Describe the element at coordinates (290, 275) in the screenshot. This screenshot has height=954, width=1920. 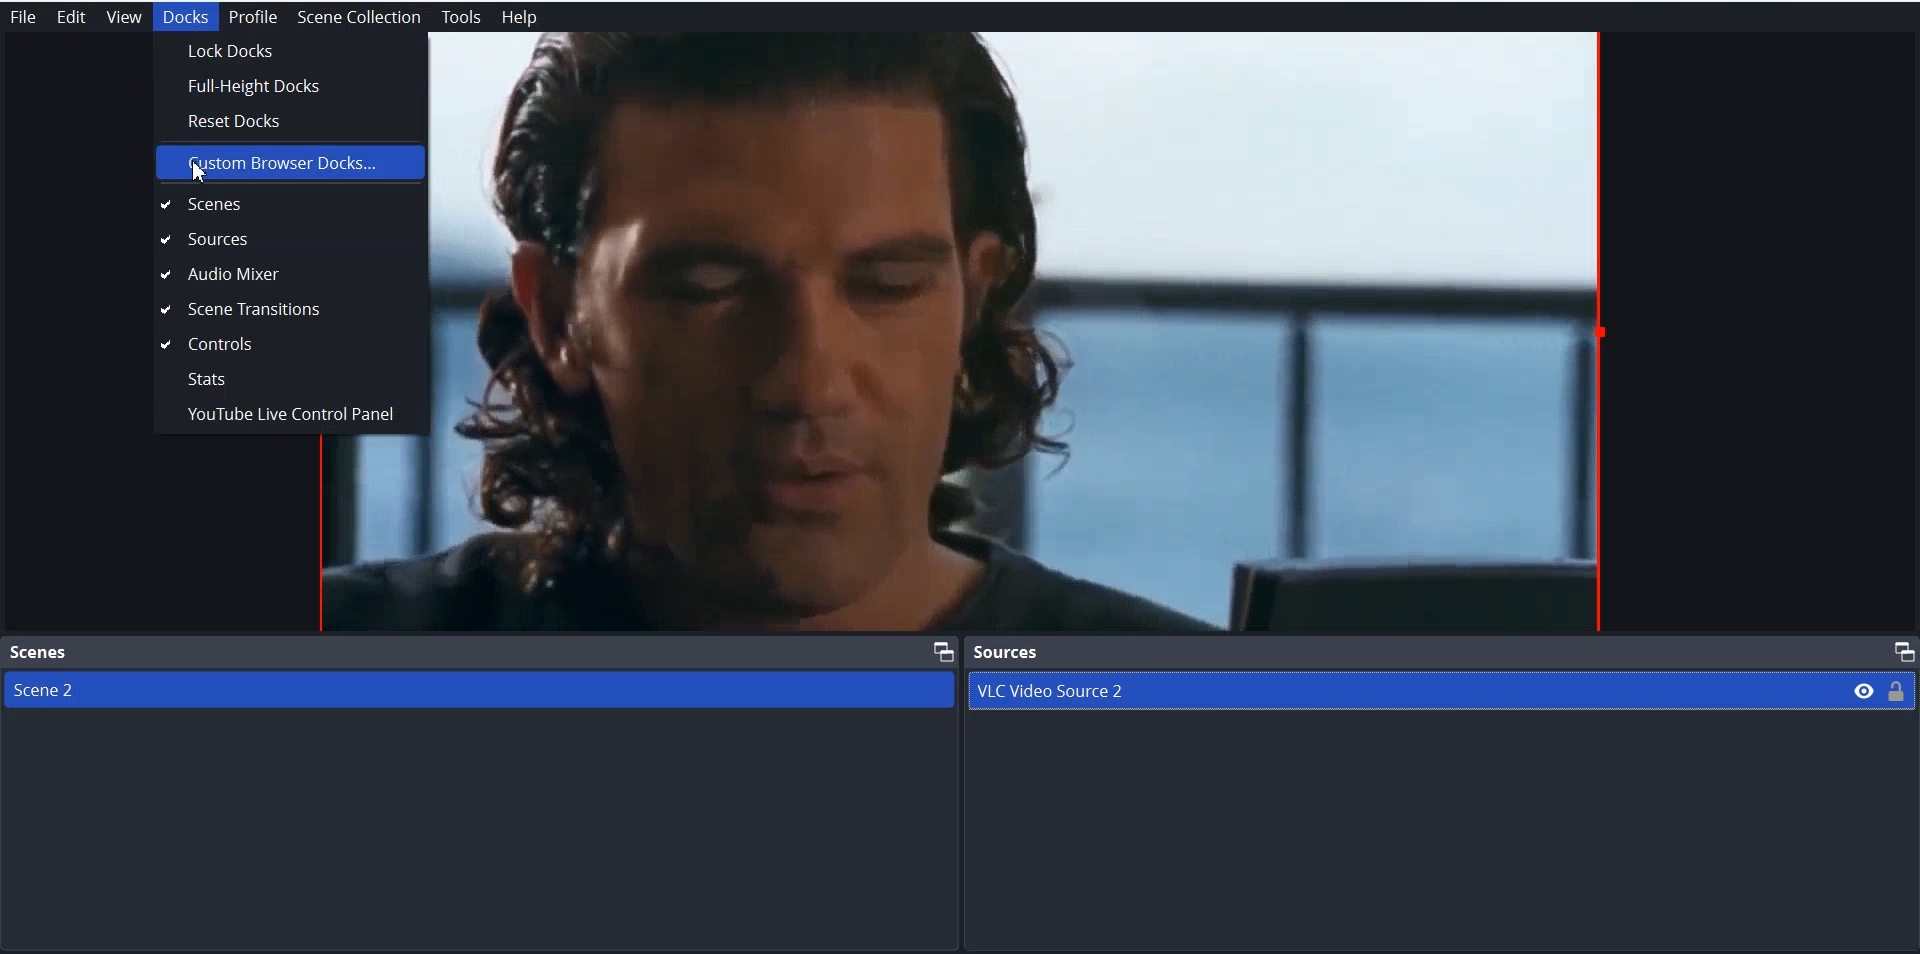
I see `Audio Mixer` at that location.